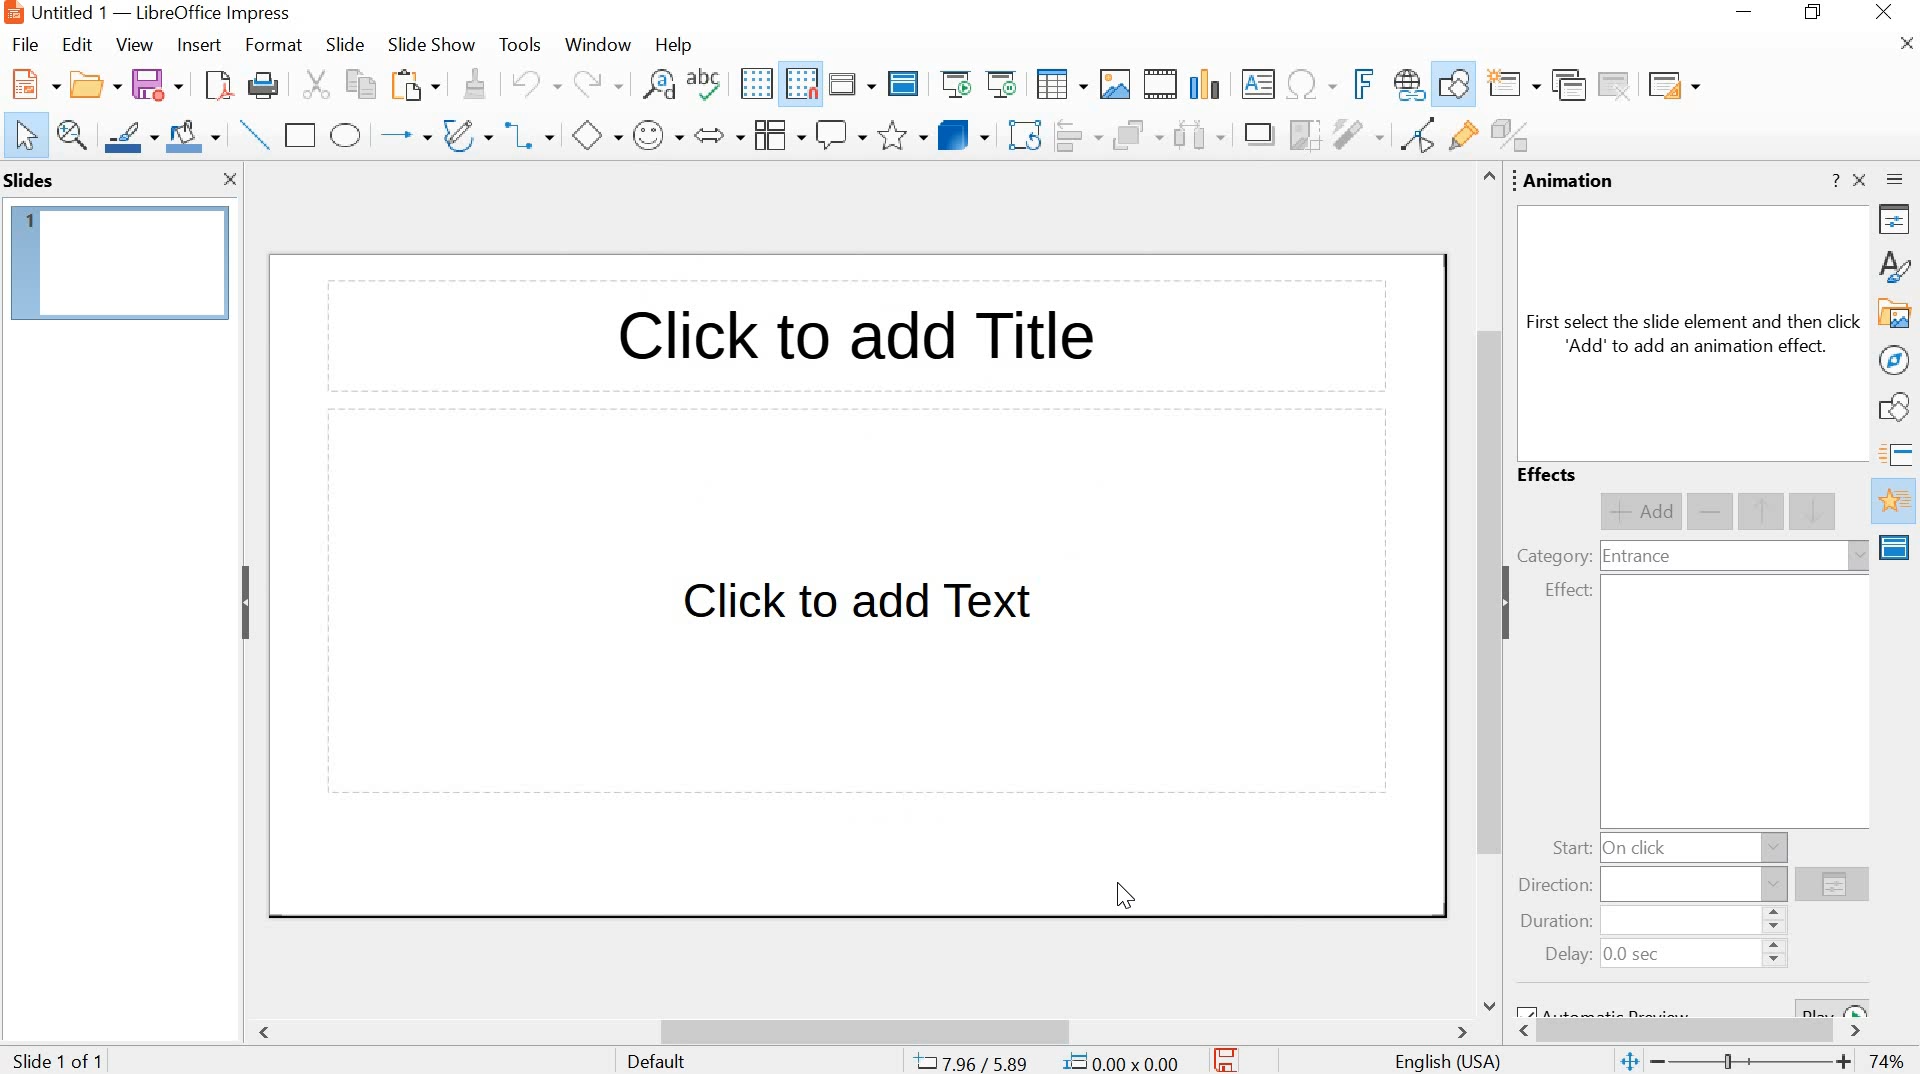 This screenshot has width=1920, height=1074. I want to click on spelling, so click(709, 87).